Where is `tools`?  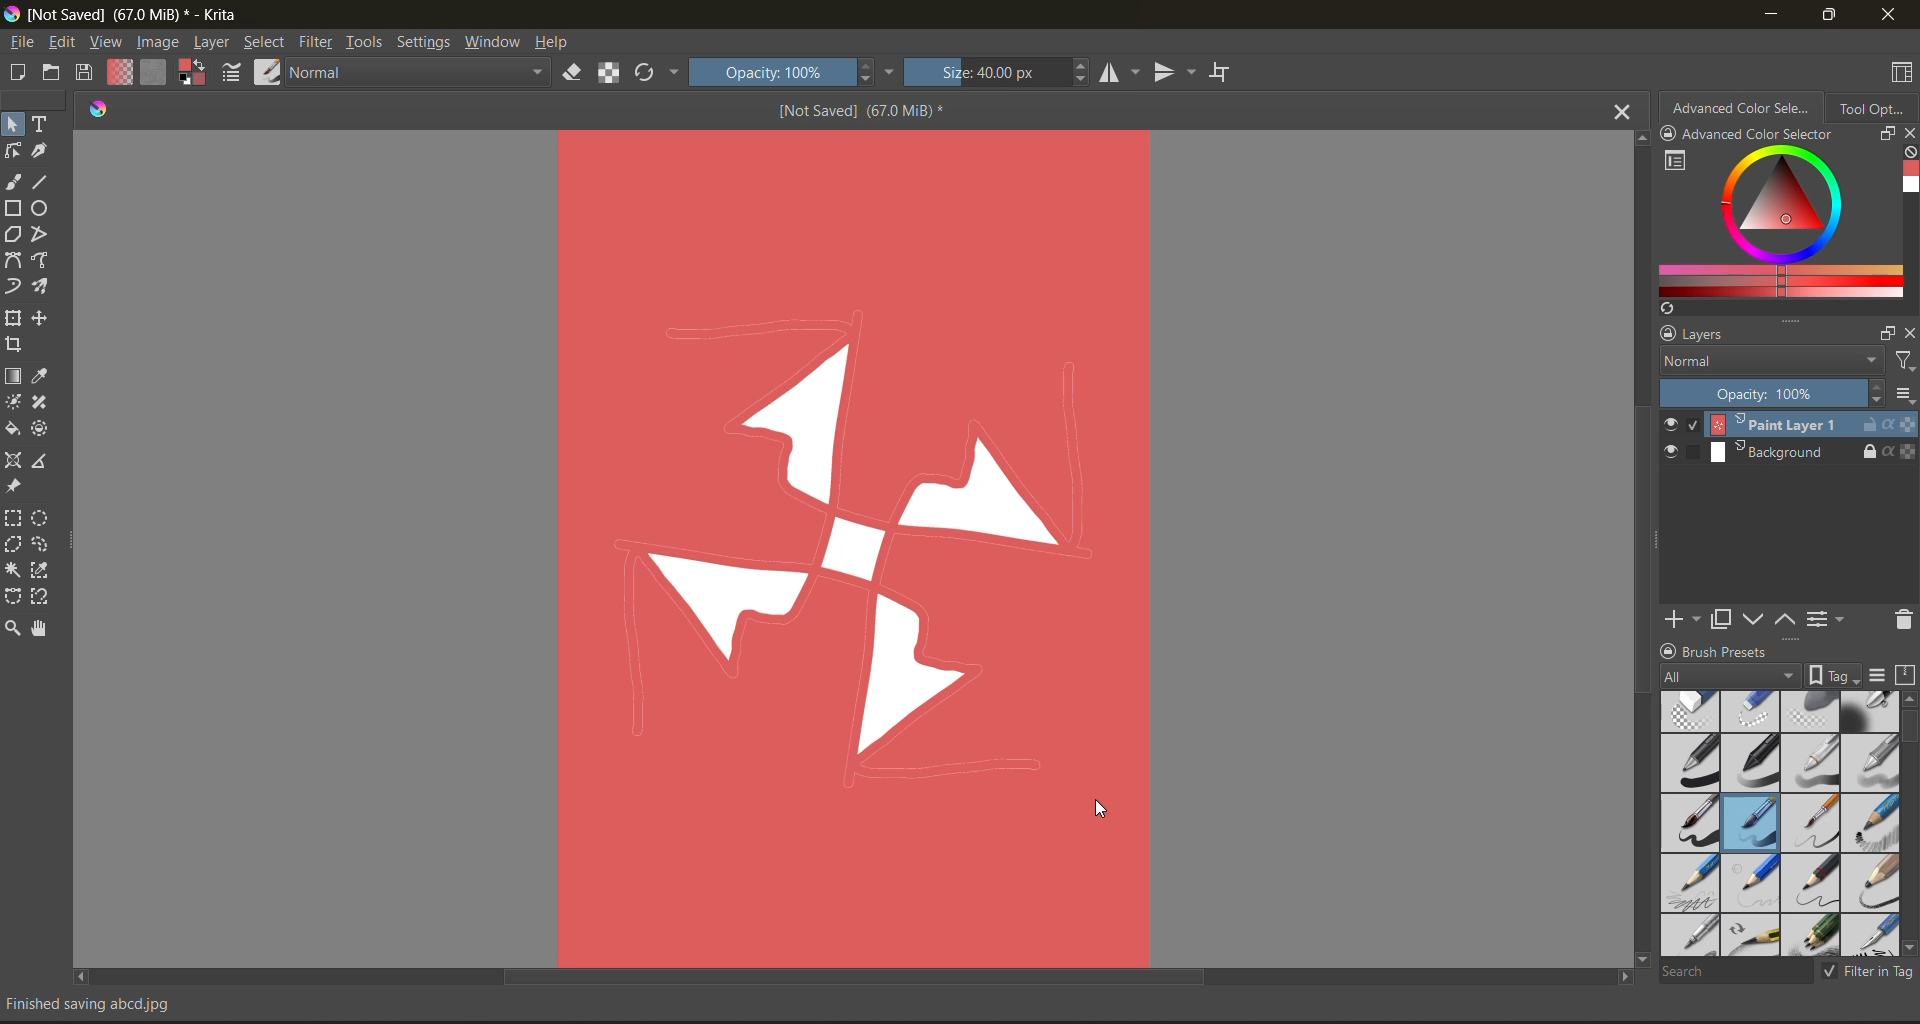 tools is located at coordinates (14, 262).